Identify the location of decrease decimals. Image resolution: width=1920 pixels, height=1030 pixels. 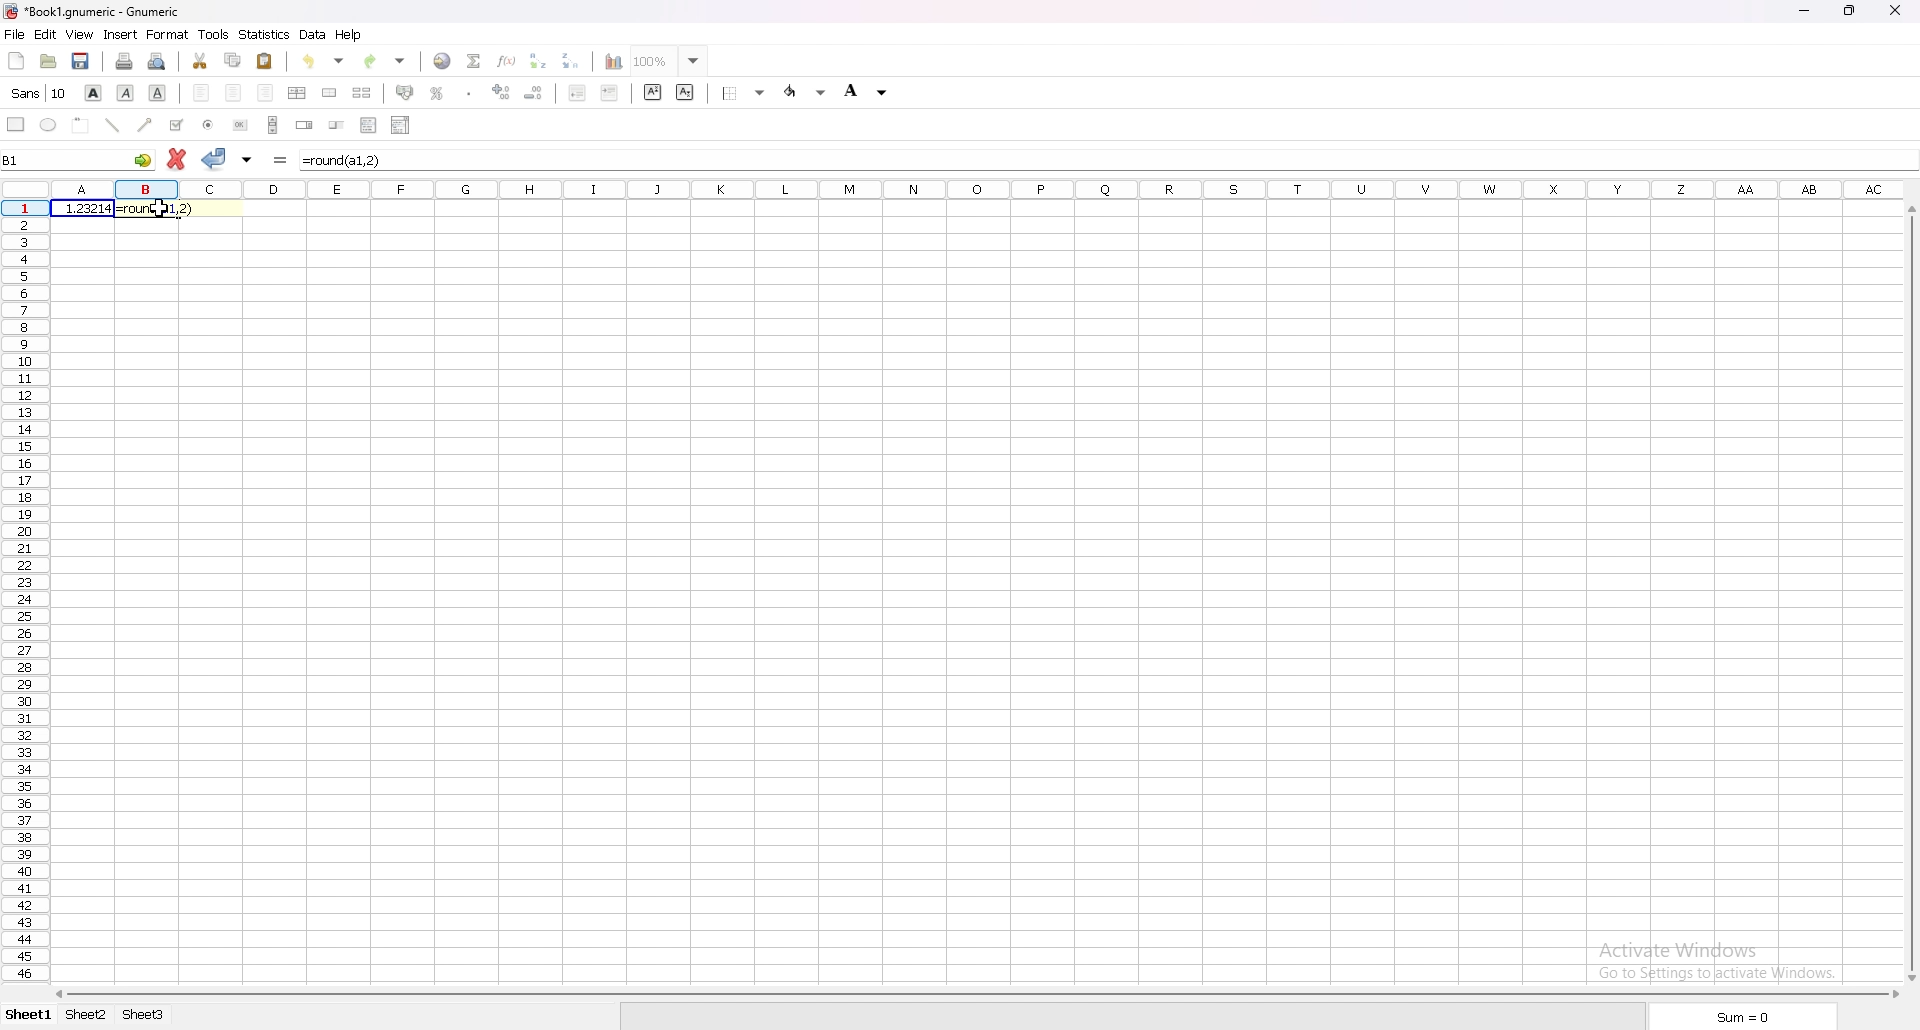
(534, 92).